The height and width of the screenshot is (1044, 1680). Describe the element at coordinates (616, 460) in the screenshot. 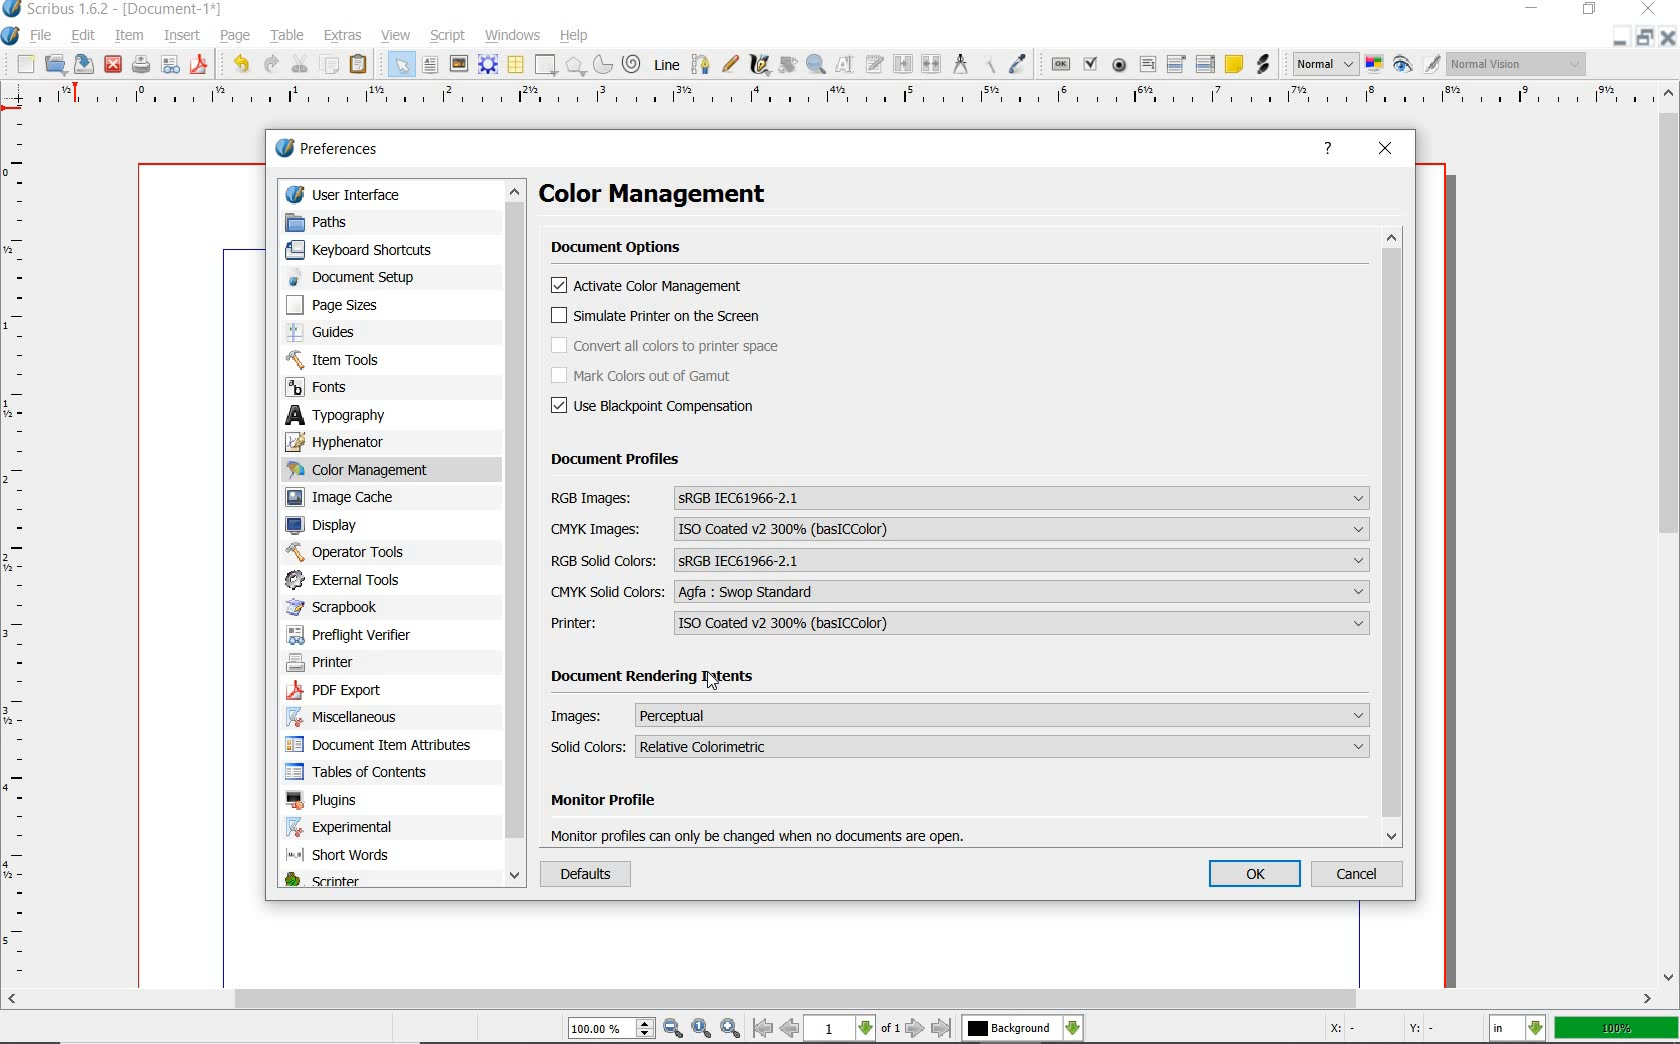

I see `DOCUMENT PROFILES` at that location.